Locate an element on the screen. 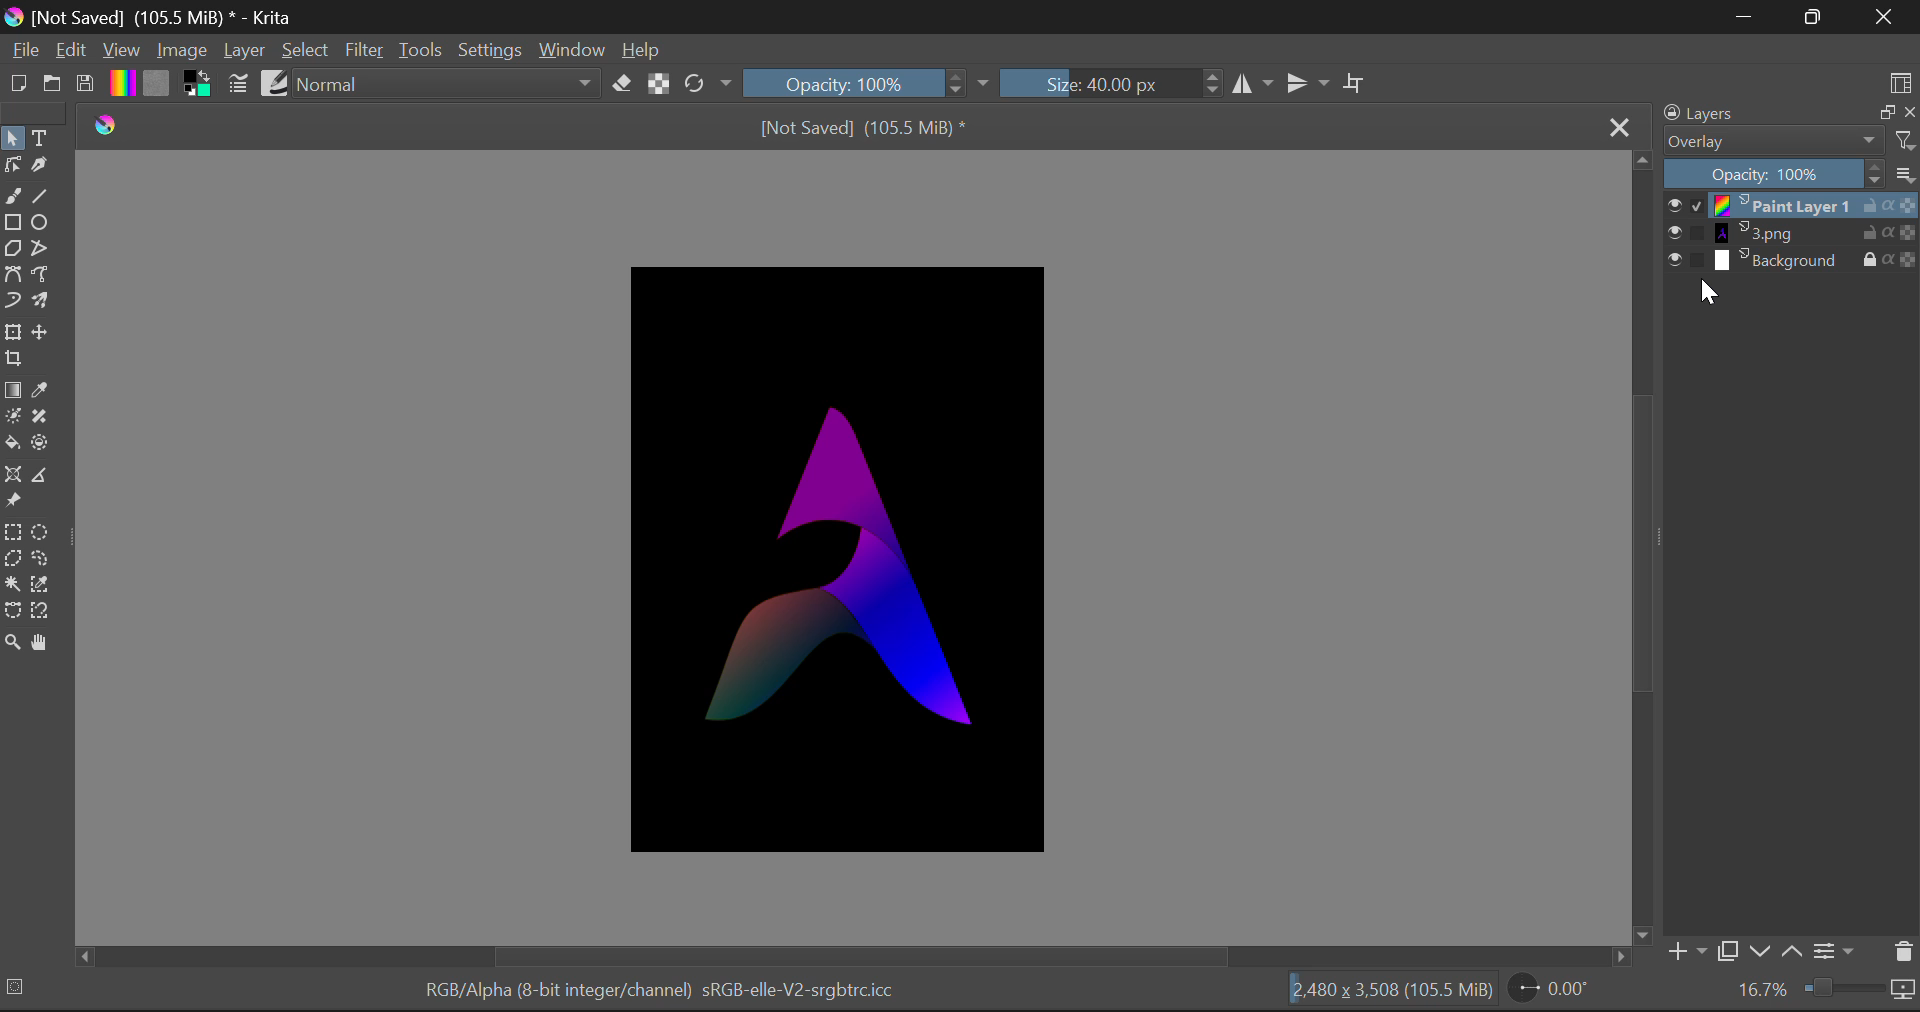  Save is located at coordinates (86, 86).